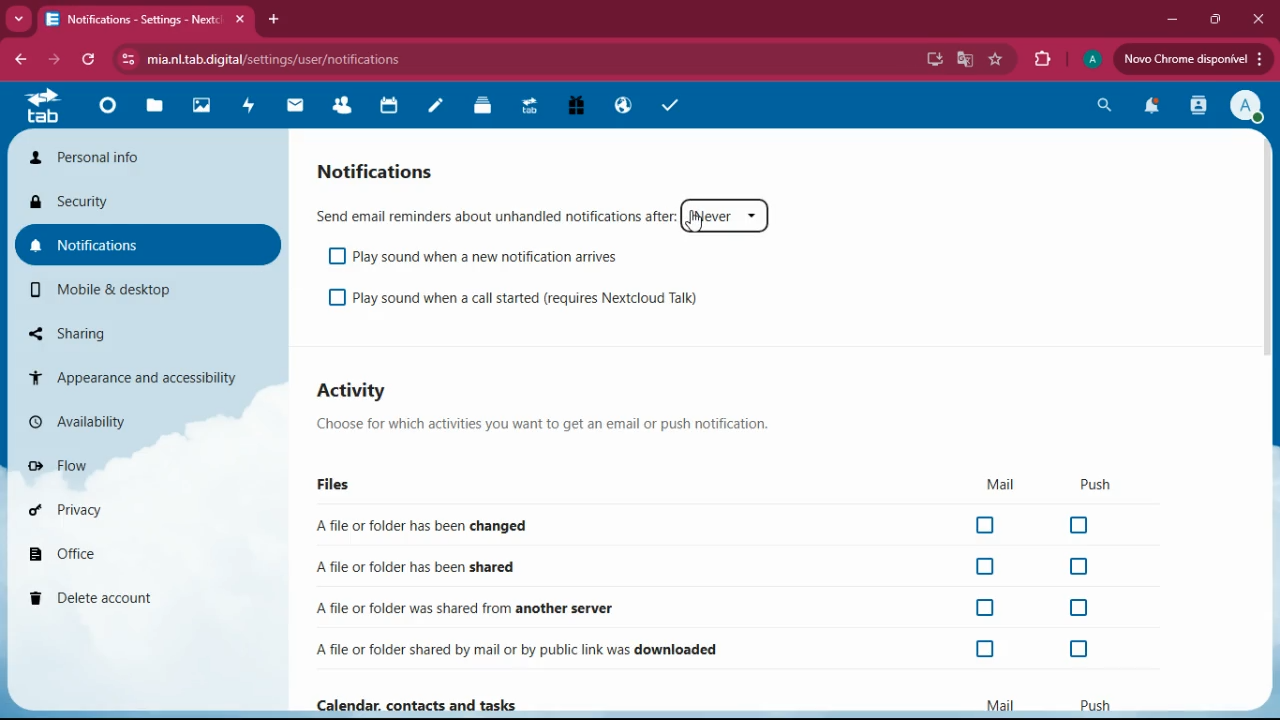 The image size is (1280, 720). What do you see at coordinates (154, 108) in the screenshot?
I see `files` at bounding box center [154, 108].